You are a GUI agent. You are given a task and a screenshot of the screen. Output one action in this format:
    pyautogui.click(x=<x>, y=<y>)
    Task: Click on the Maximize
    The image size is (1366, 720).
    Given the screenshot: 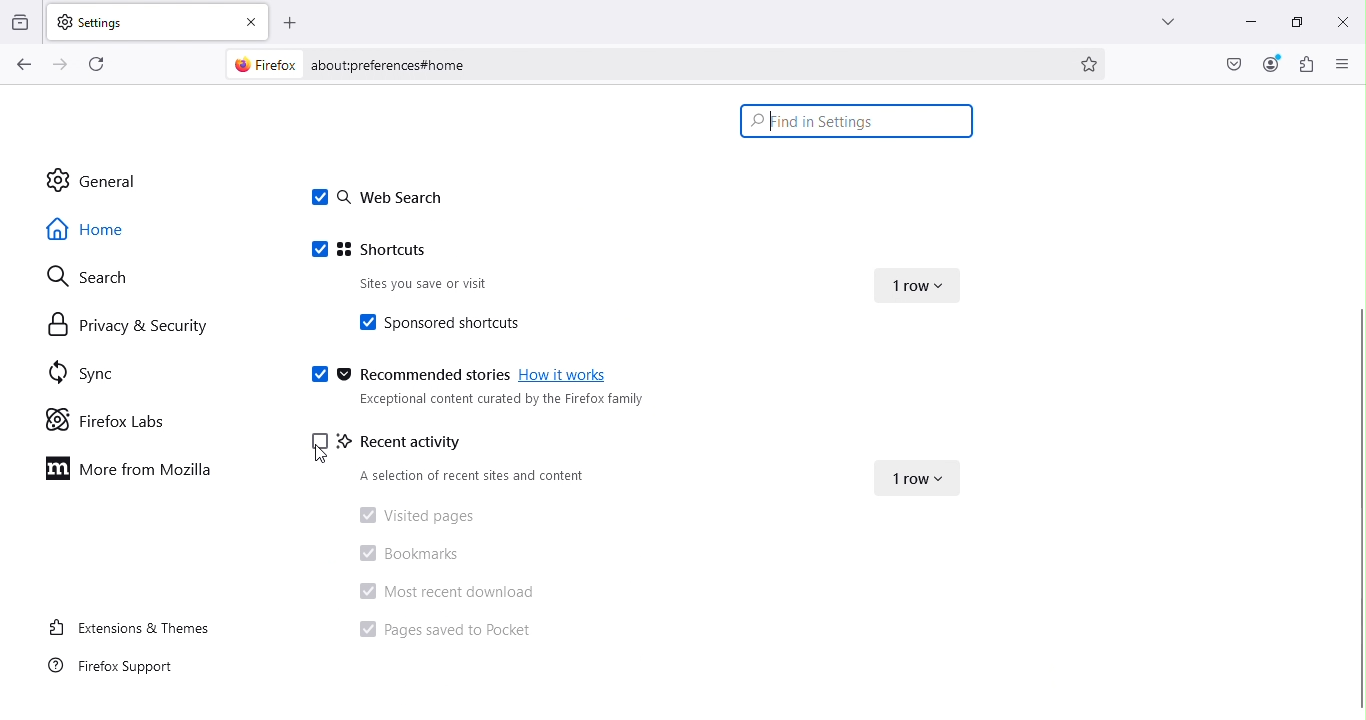 What is the action you would take?
    pyautogui.click(x=1289, y=22)
    